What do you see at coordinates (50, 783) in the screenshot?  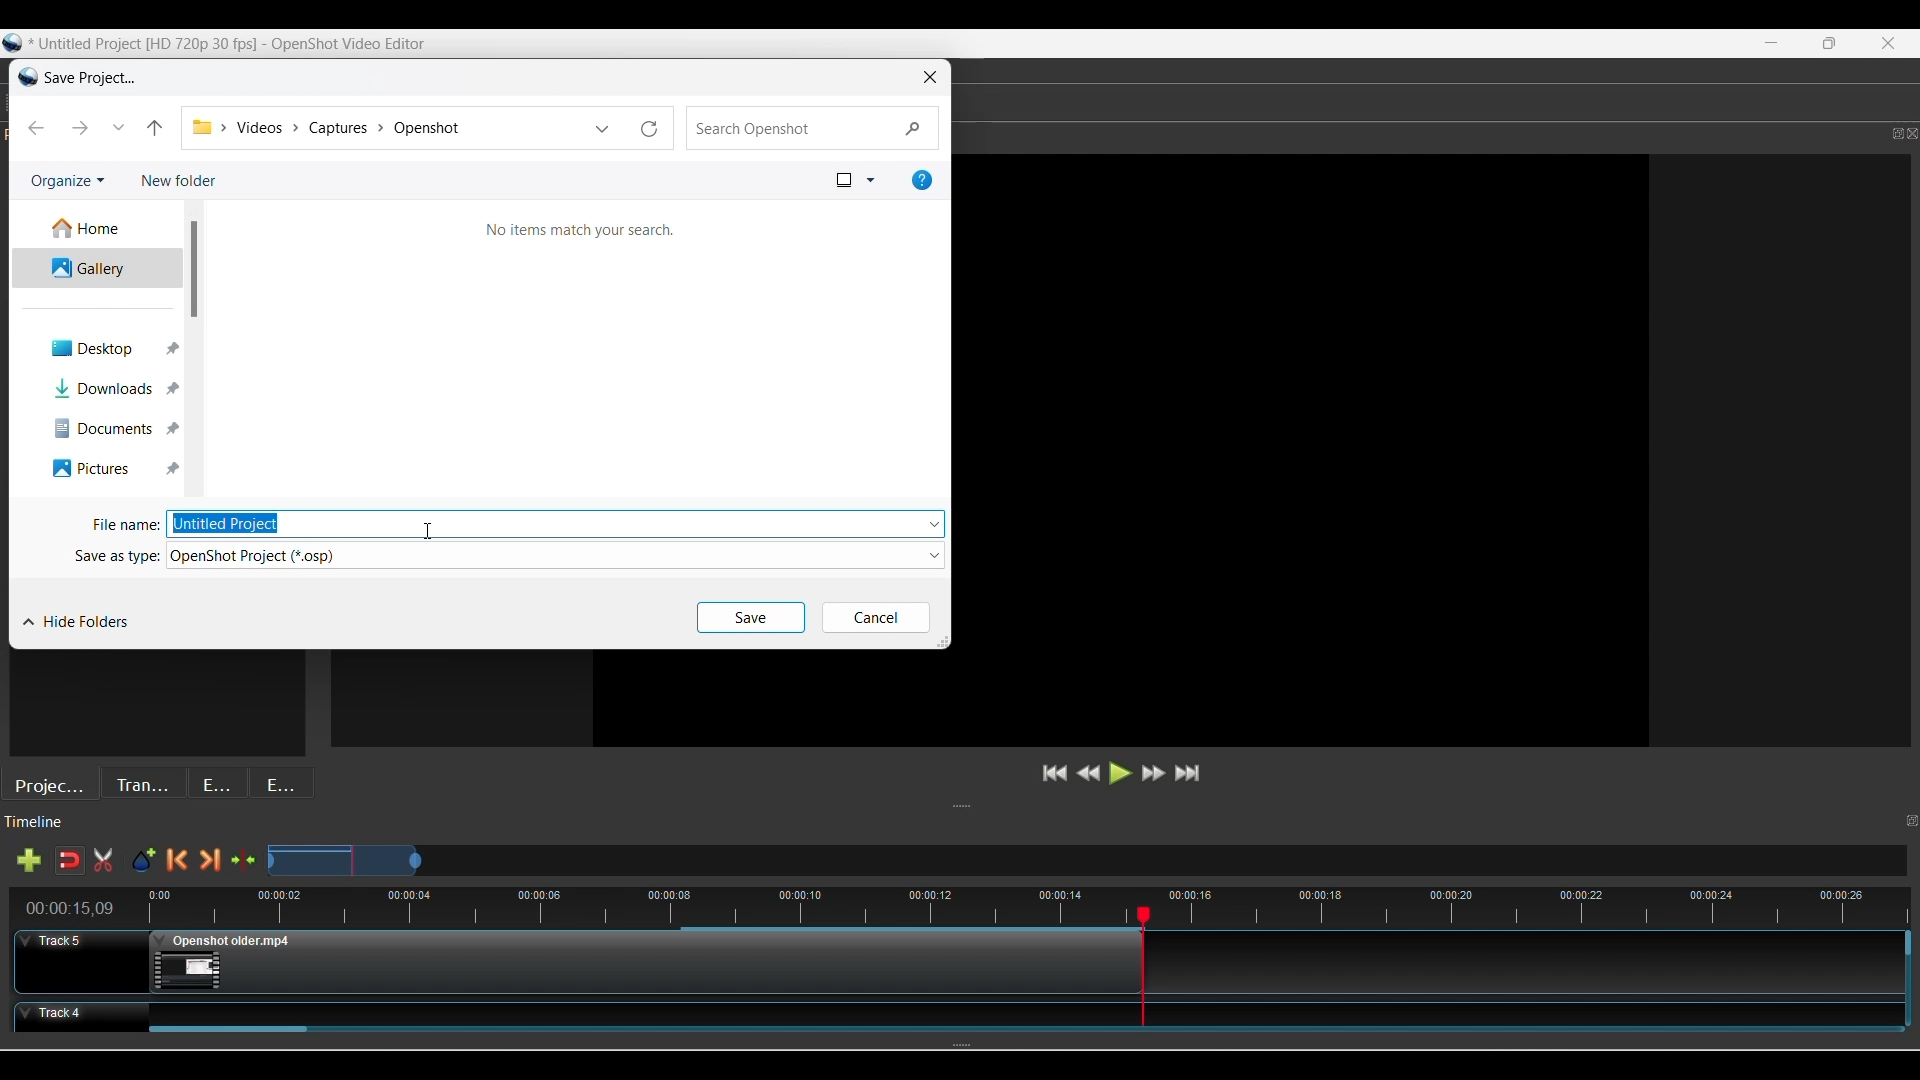 I see `Project files` at bounding box center [50, 783].